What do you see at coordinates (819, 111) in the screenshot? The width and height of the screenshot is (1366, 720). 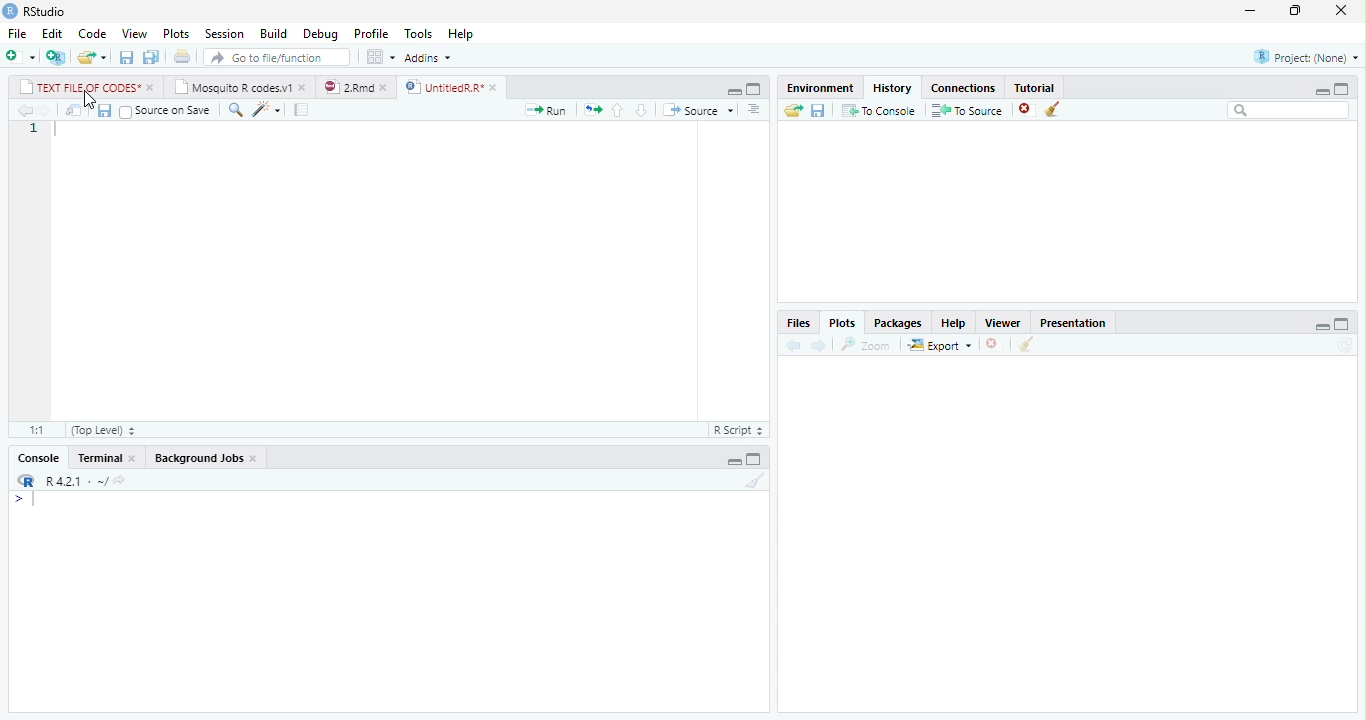 I see `save` at bounding box center [819, 111].